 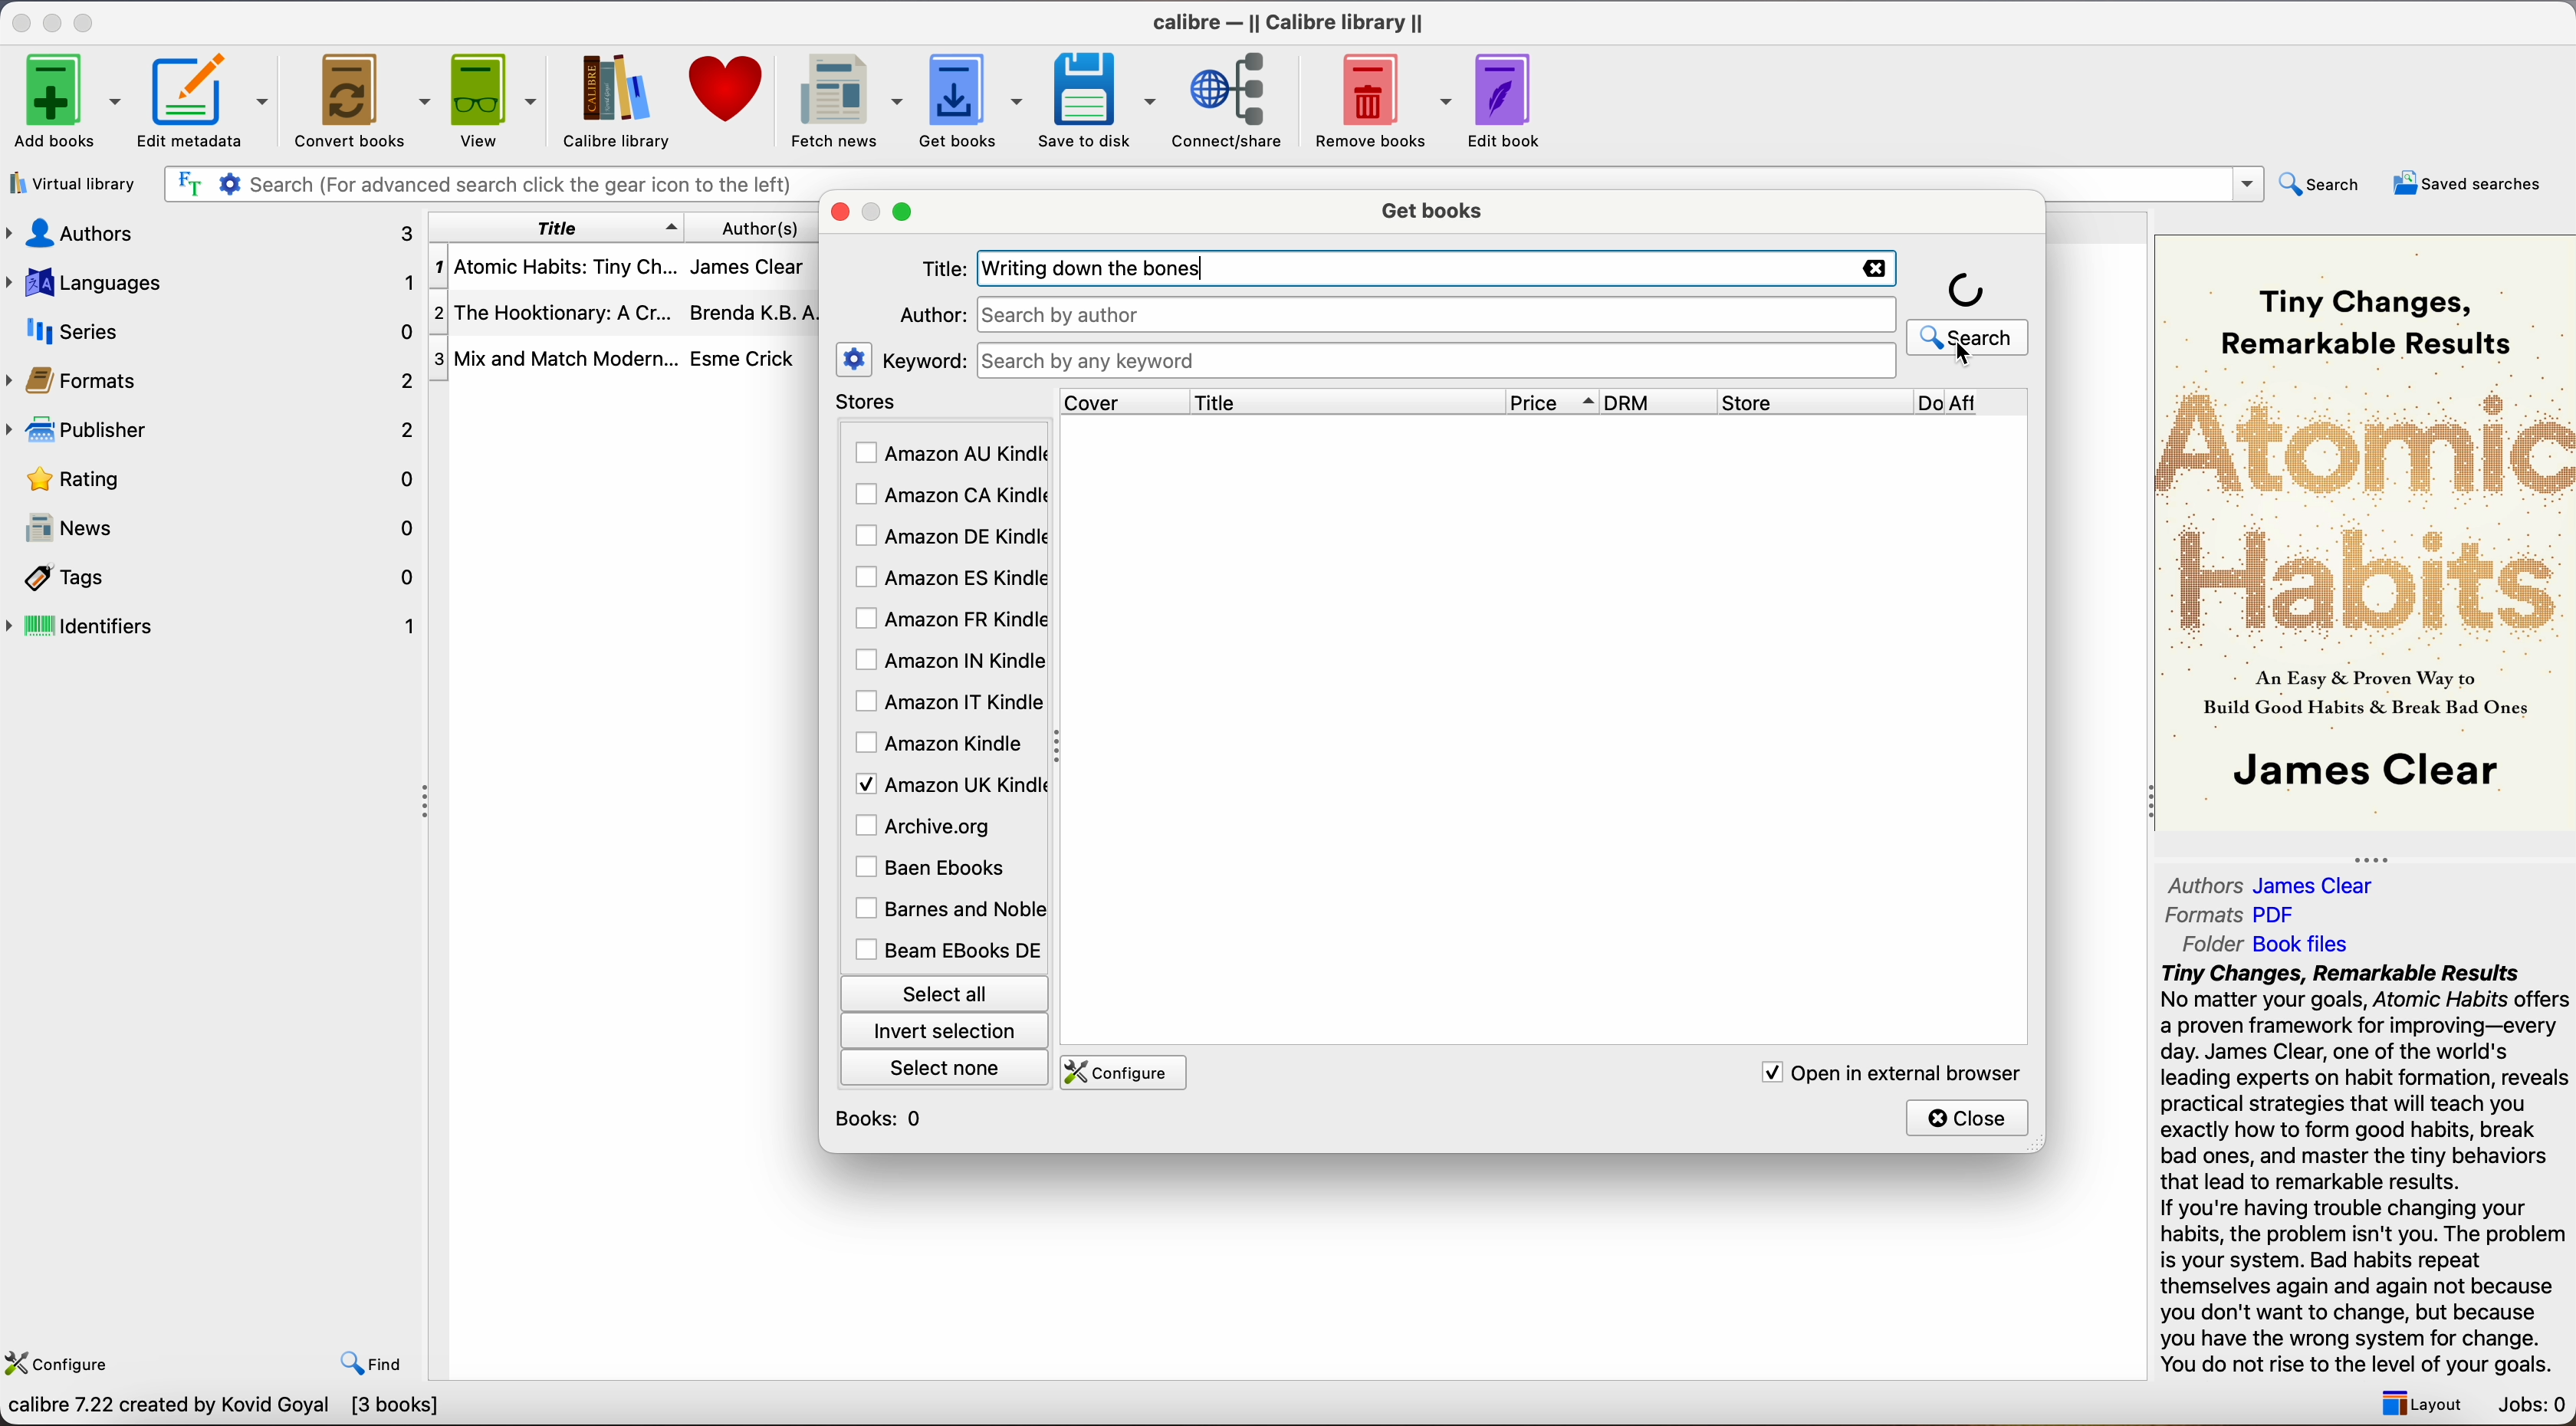 What do you see at coordinates (1870, 268) in the screenshot?
I see `clear` at bounding box center [1870, 268].